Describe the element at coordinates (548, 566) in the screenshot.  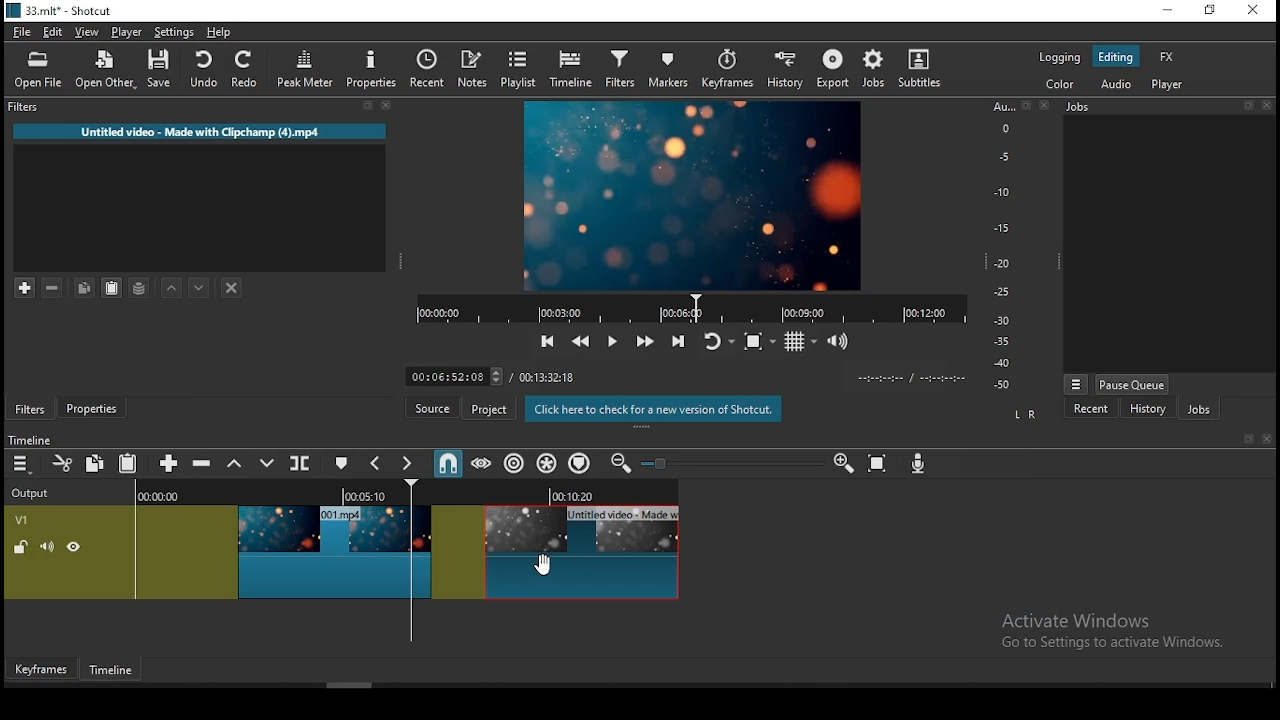
I see `cursor` at that location.